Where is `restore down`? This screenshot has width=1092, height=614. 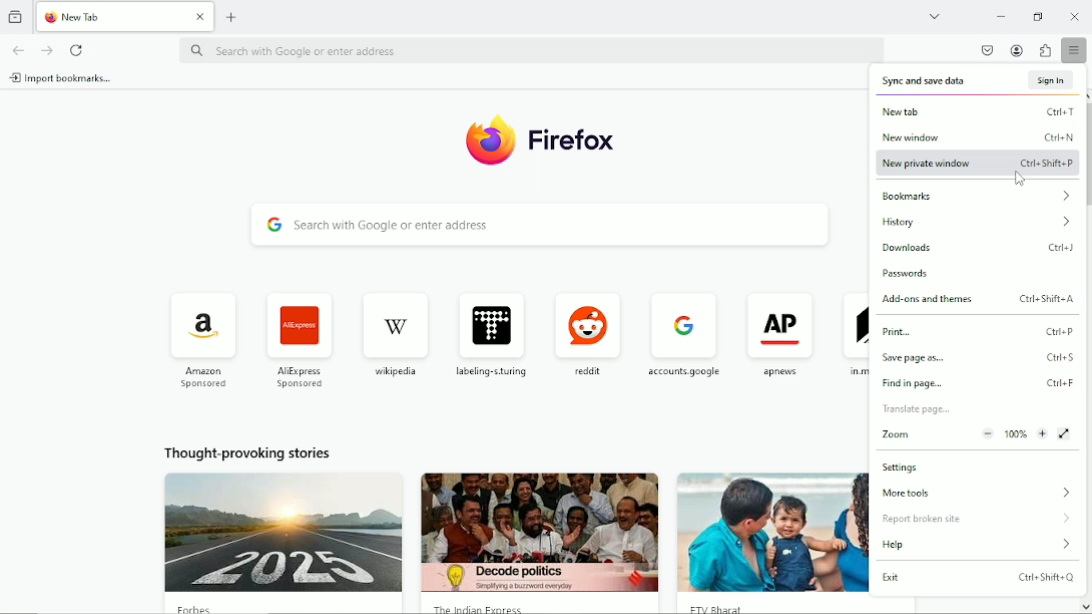
restore down is located at coordinates (1039, 17).